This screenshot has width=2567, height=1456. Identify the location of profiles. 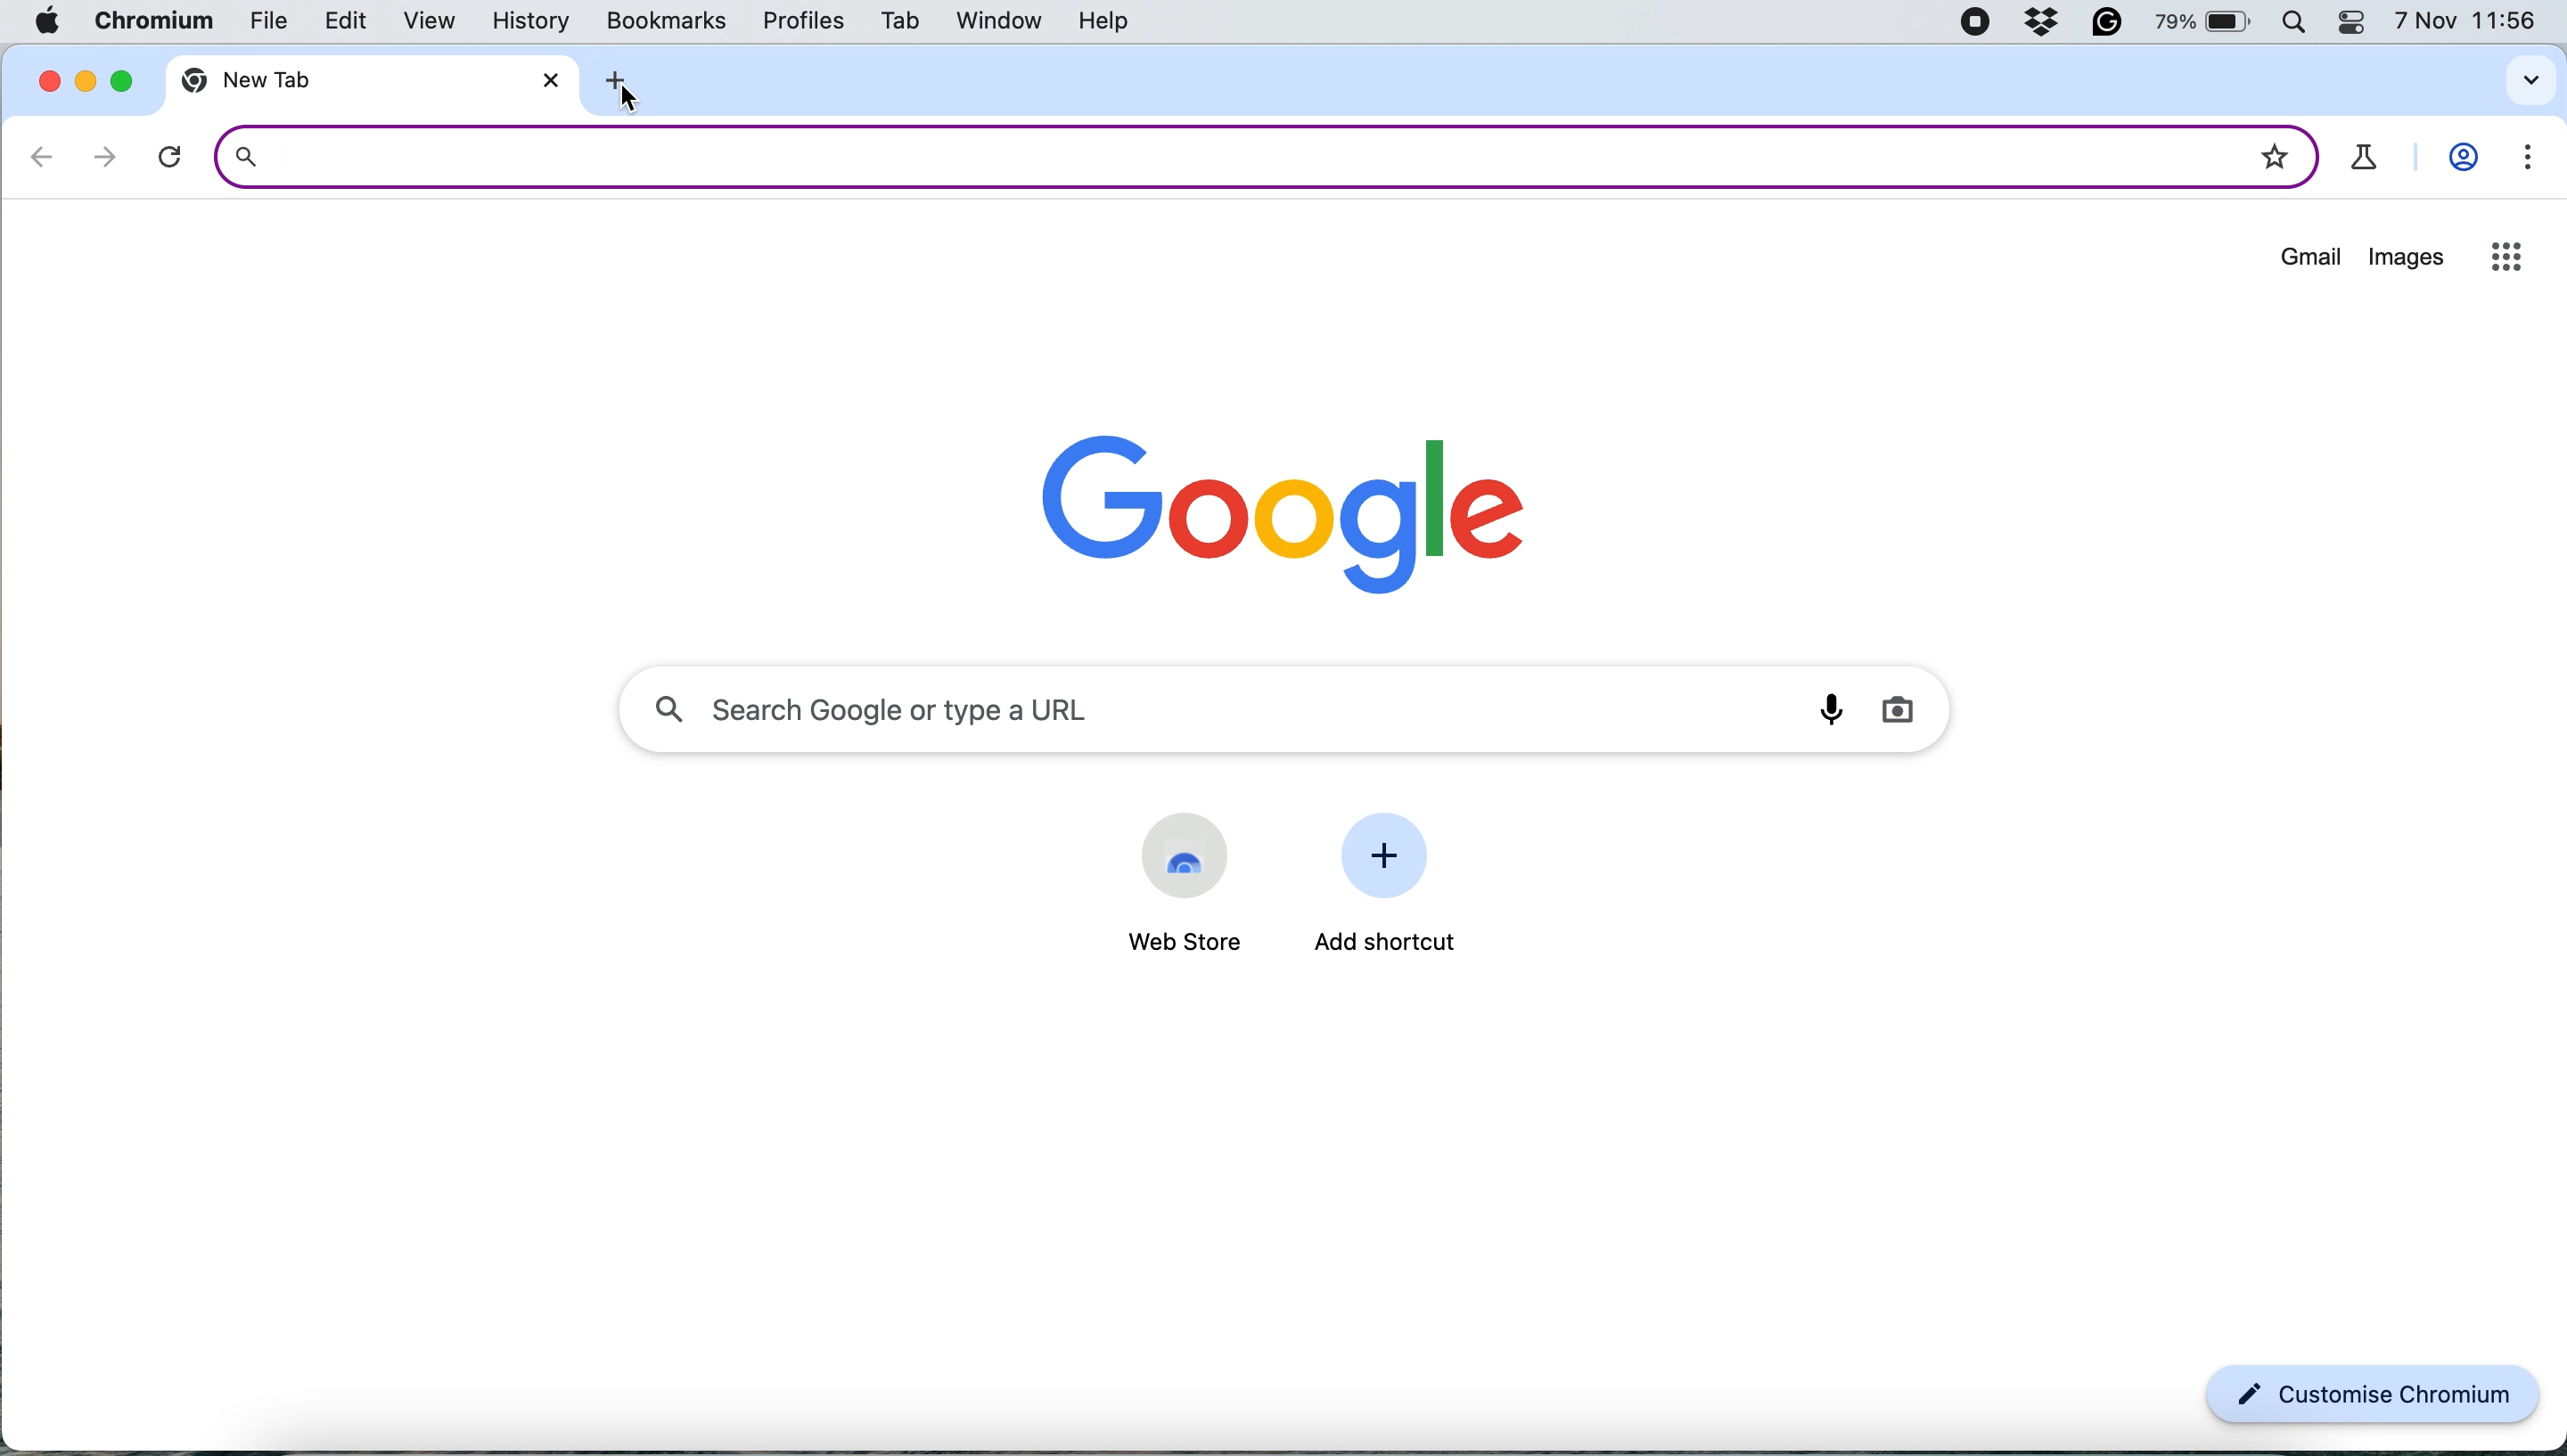
(802, 24).